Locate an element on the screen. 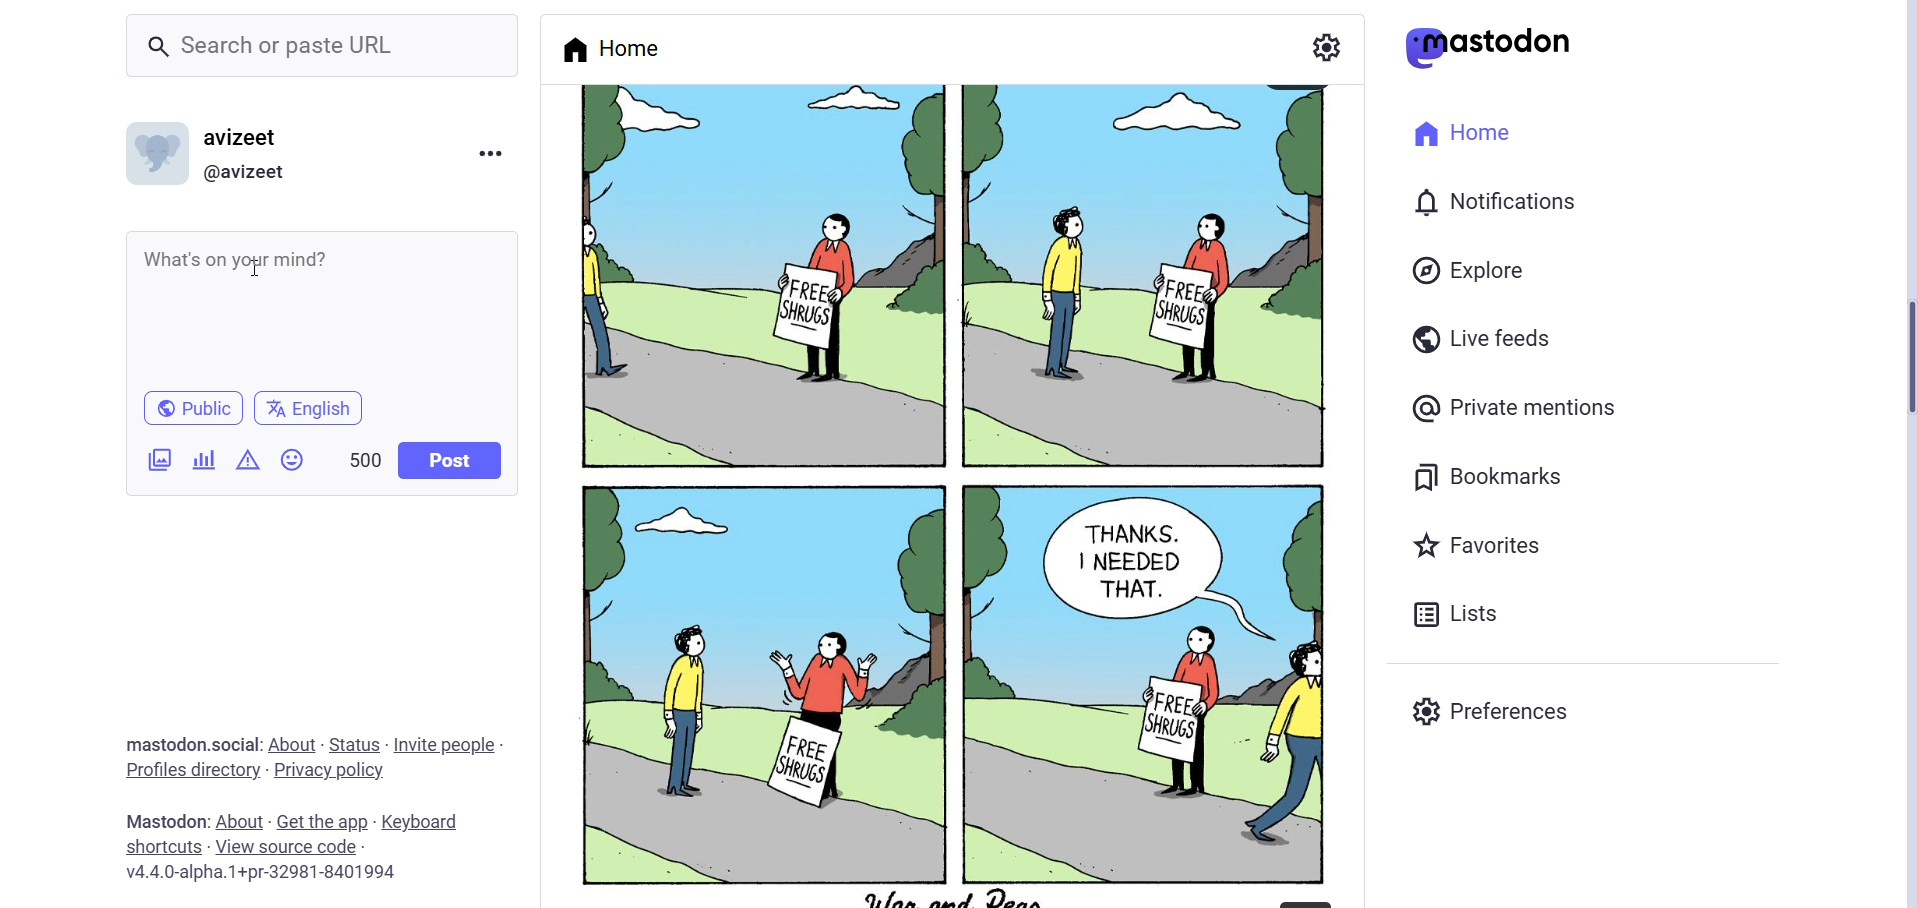  Home is located at coordinates (1465, 136).